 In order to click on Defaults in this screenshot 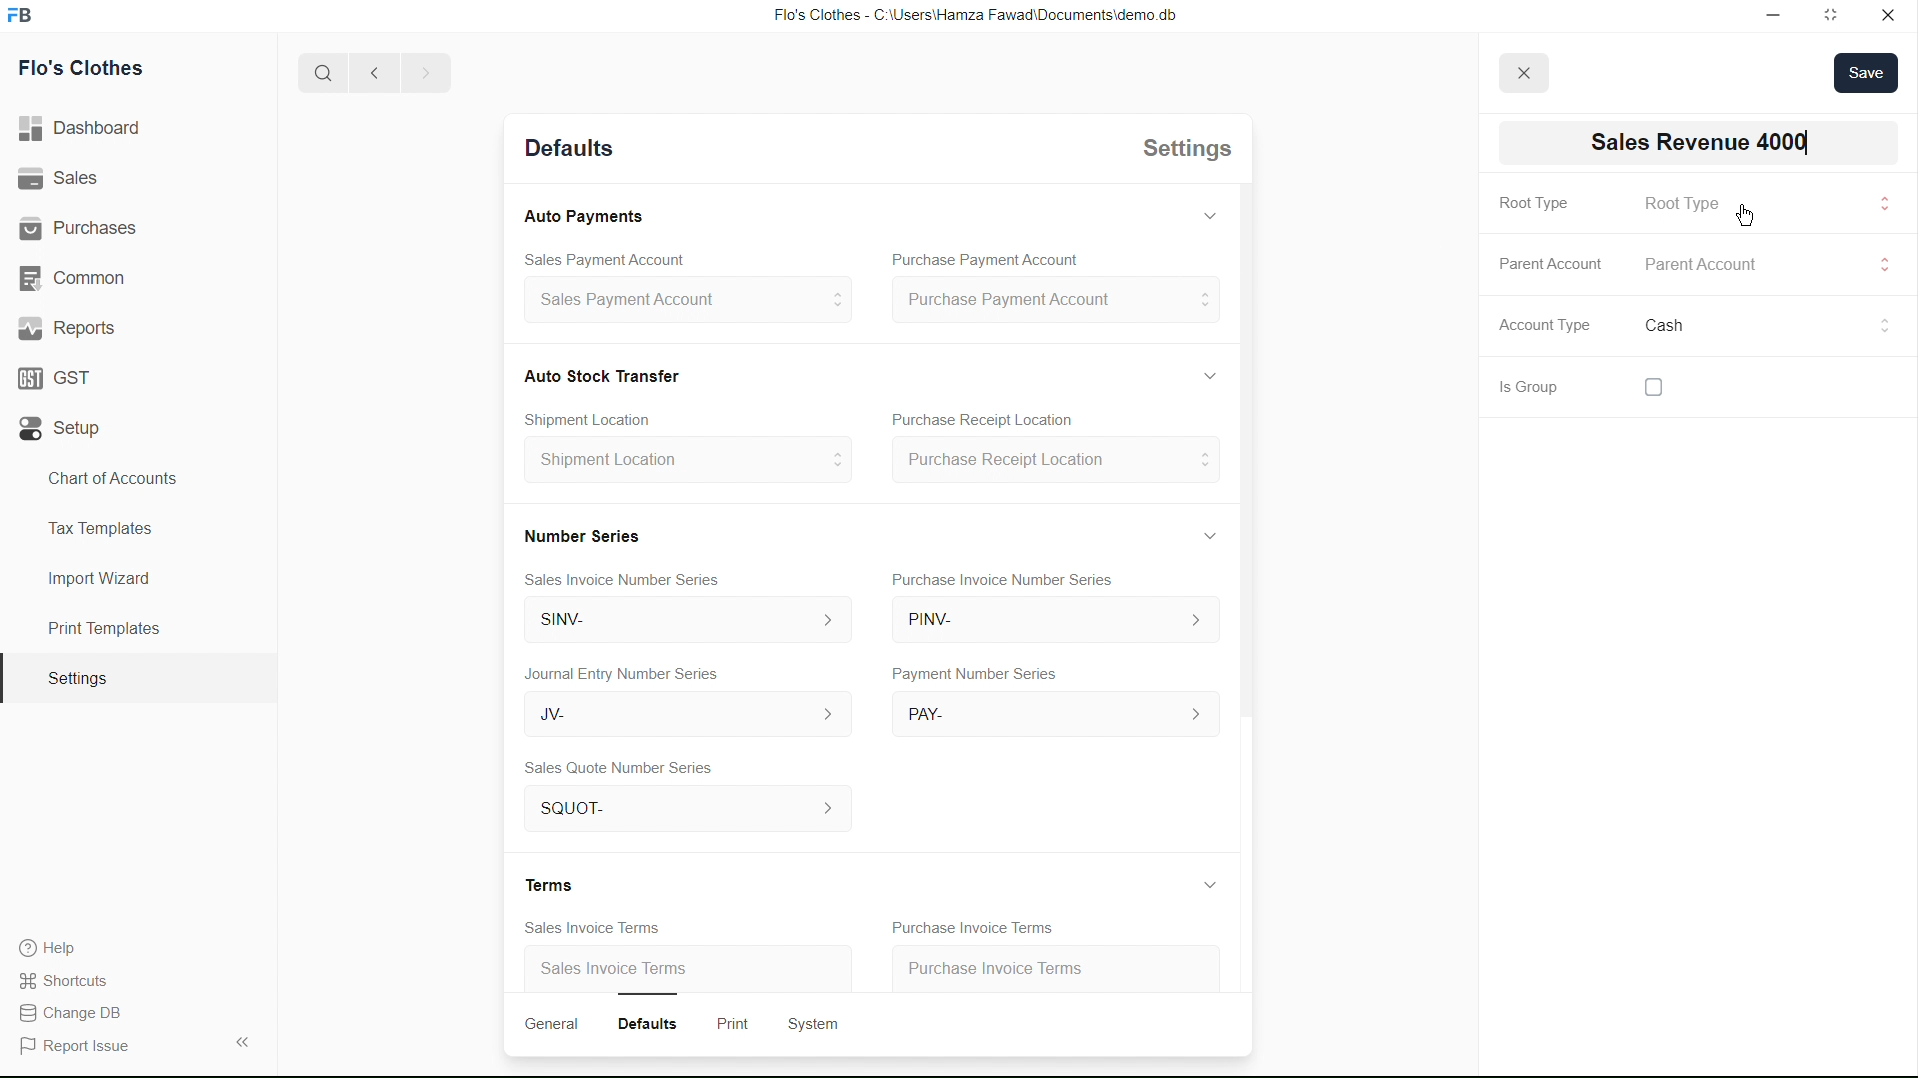, I will do `click(656, 1021)`.